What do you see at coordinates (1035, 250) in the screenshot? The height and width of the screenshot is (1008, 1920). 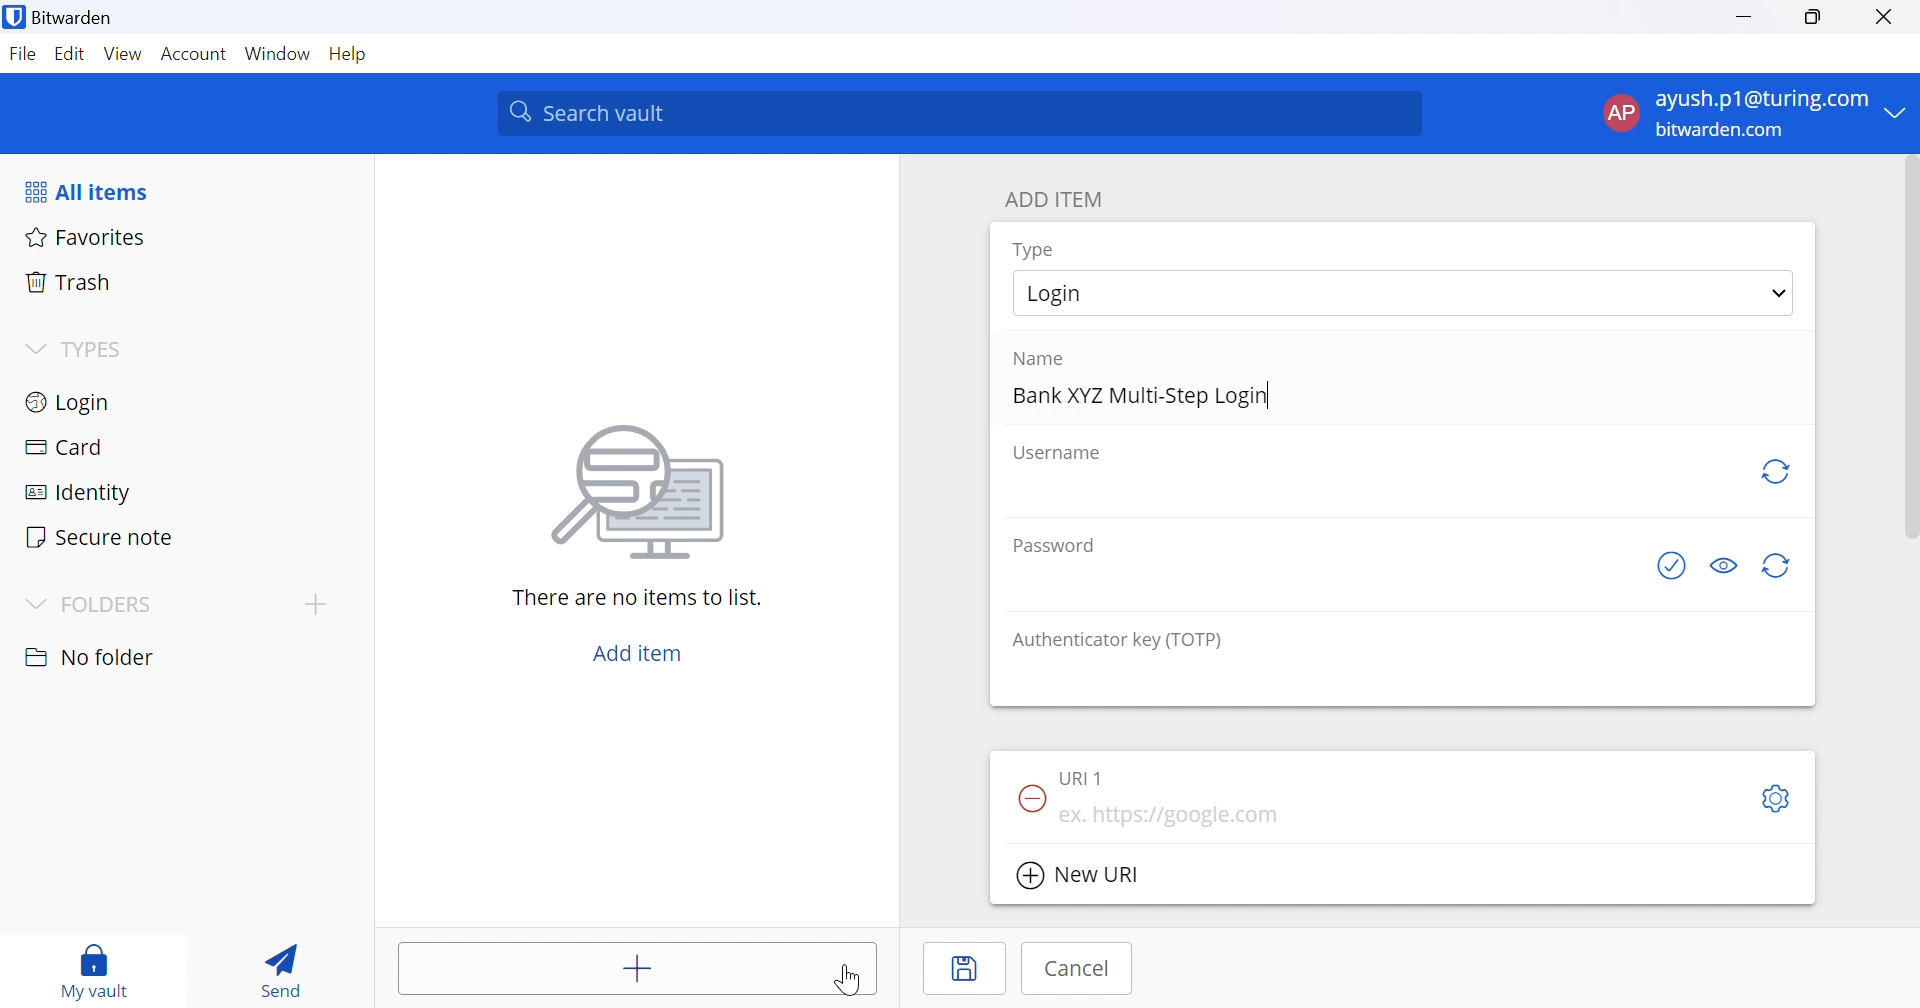 I see `Type` at bounding box center [1035, 250].